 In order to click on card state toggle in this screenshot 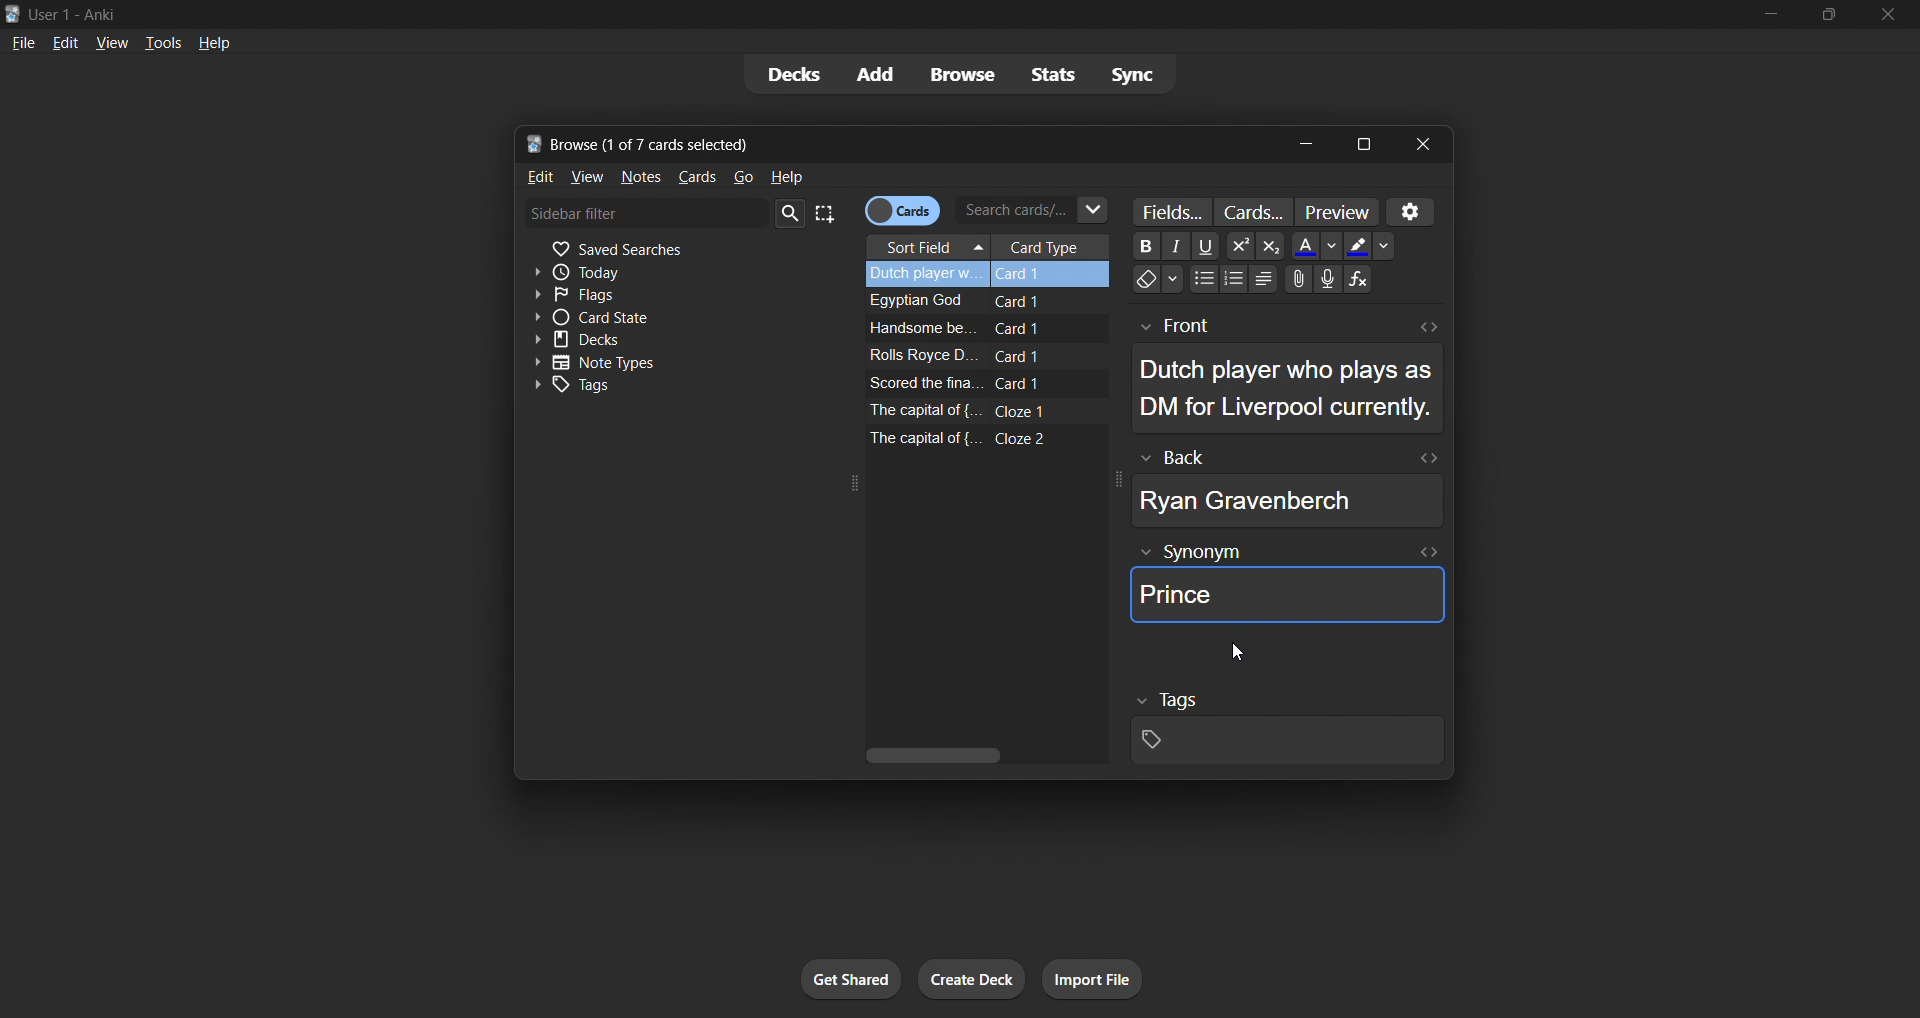, I will do `click(648, 317)`.